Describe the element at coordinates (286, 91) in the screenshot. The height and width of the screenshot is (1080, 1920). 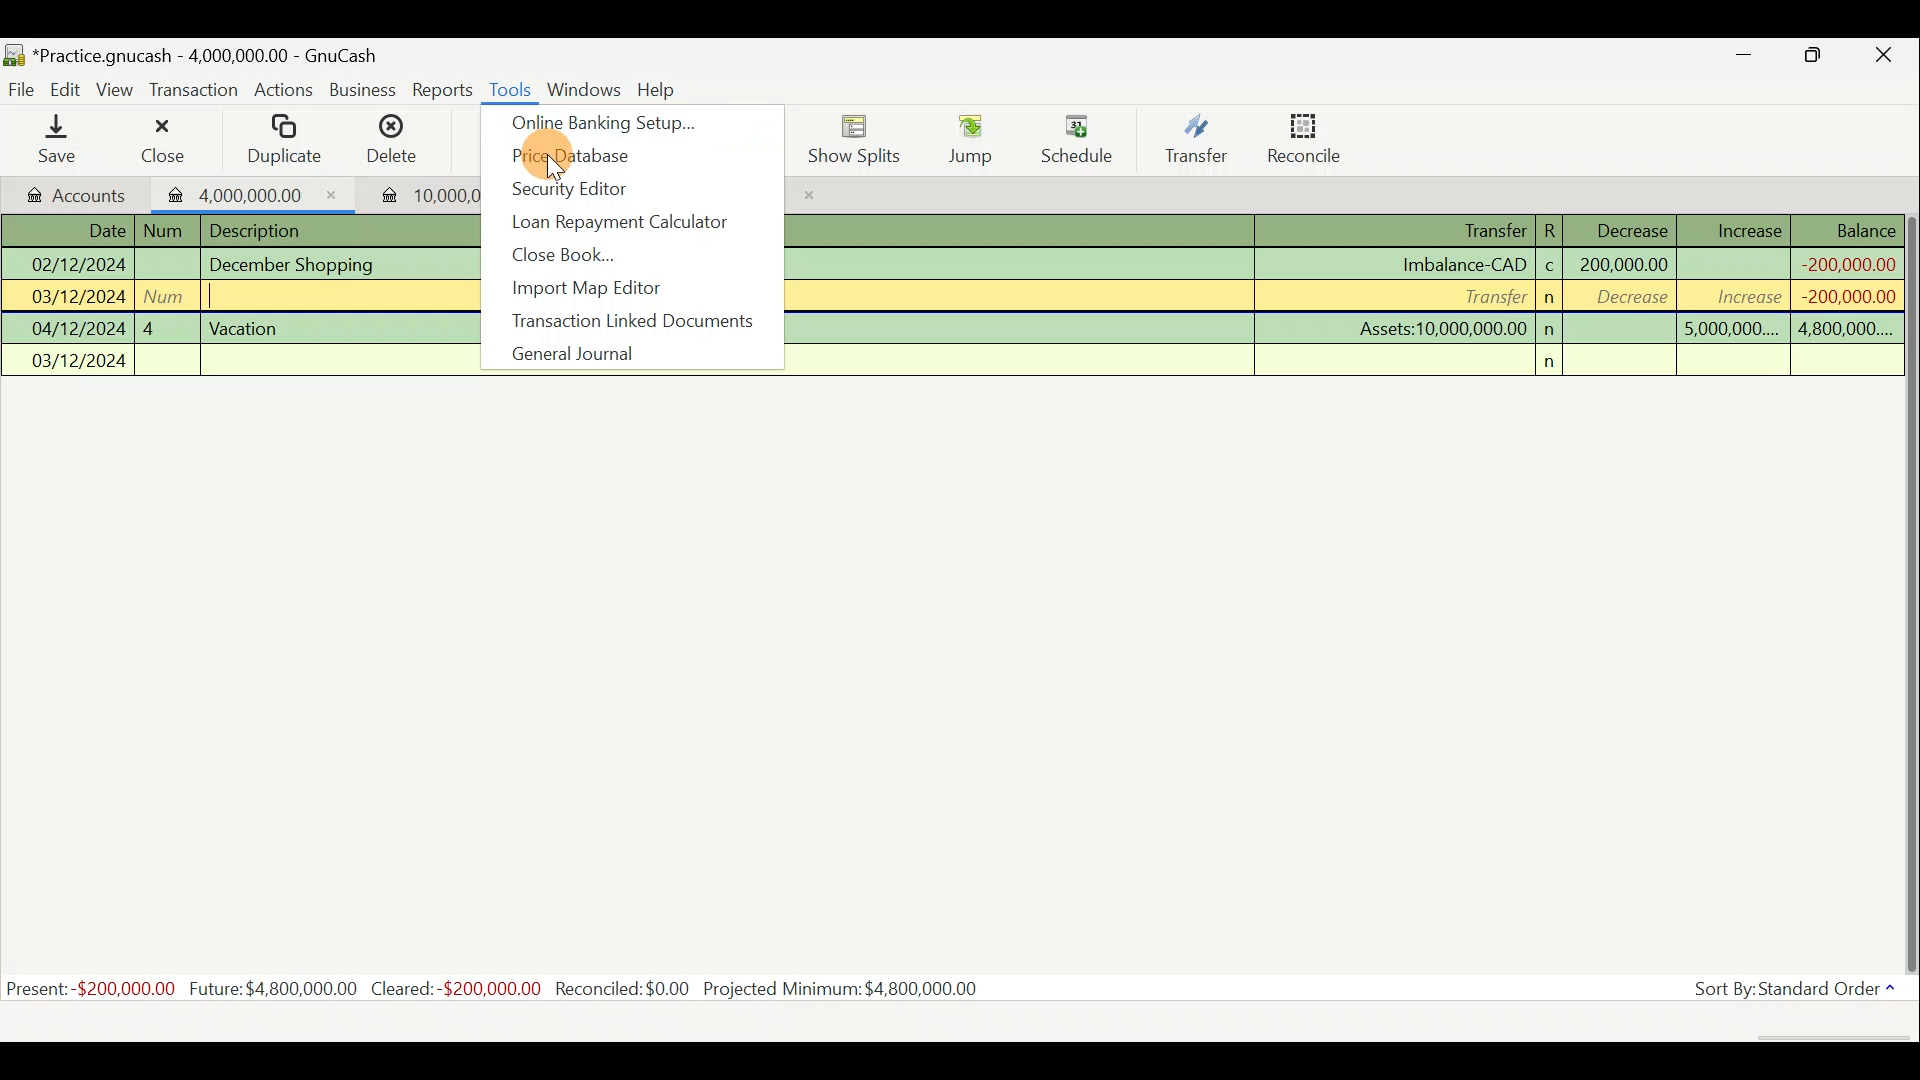
I see `Actions` at that location.